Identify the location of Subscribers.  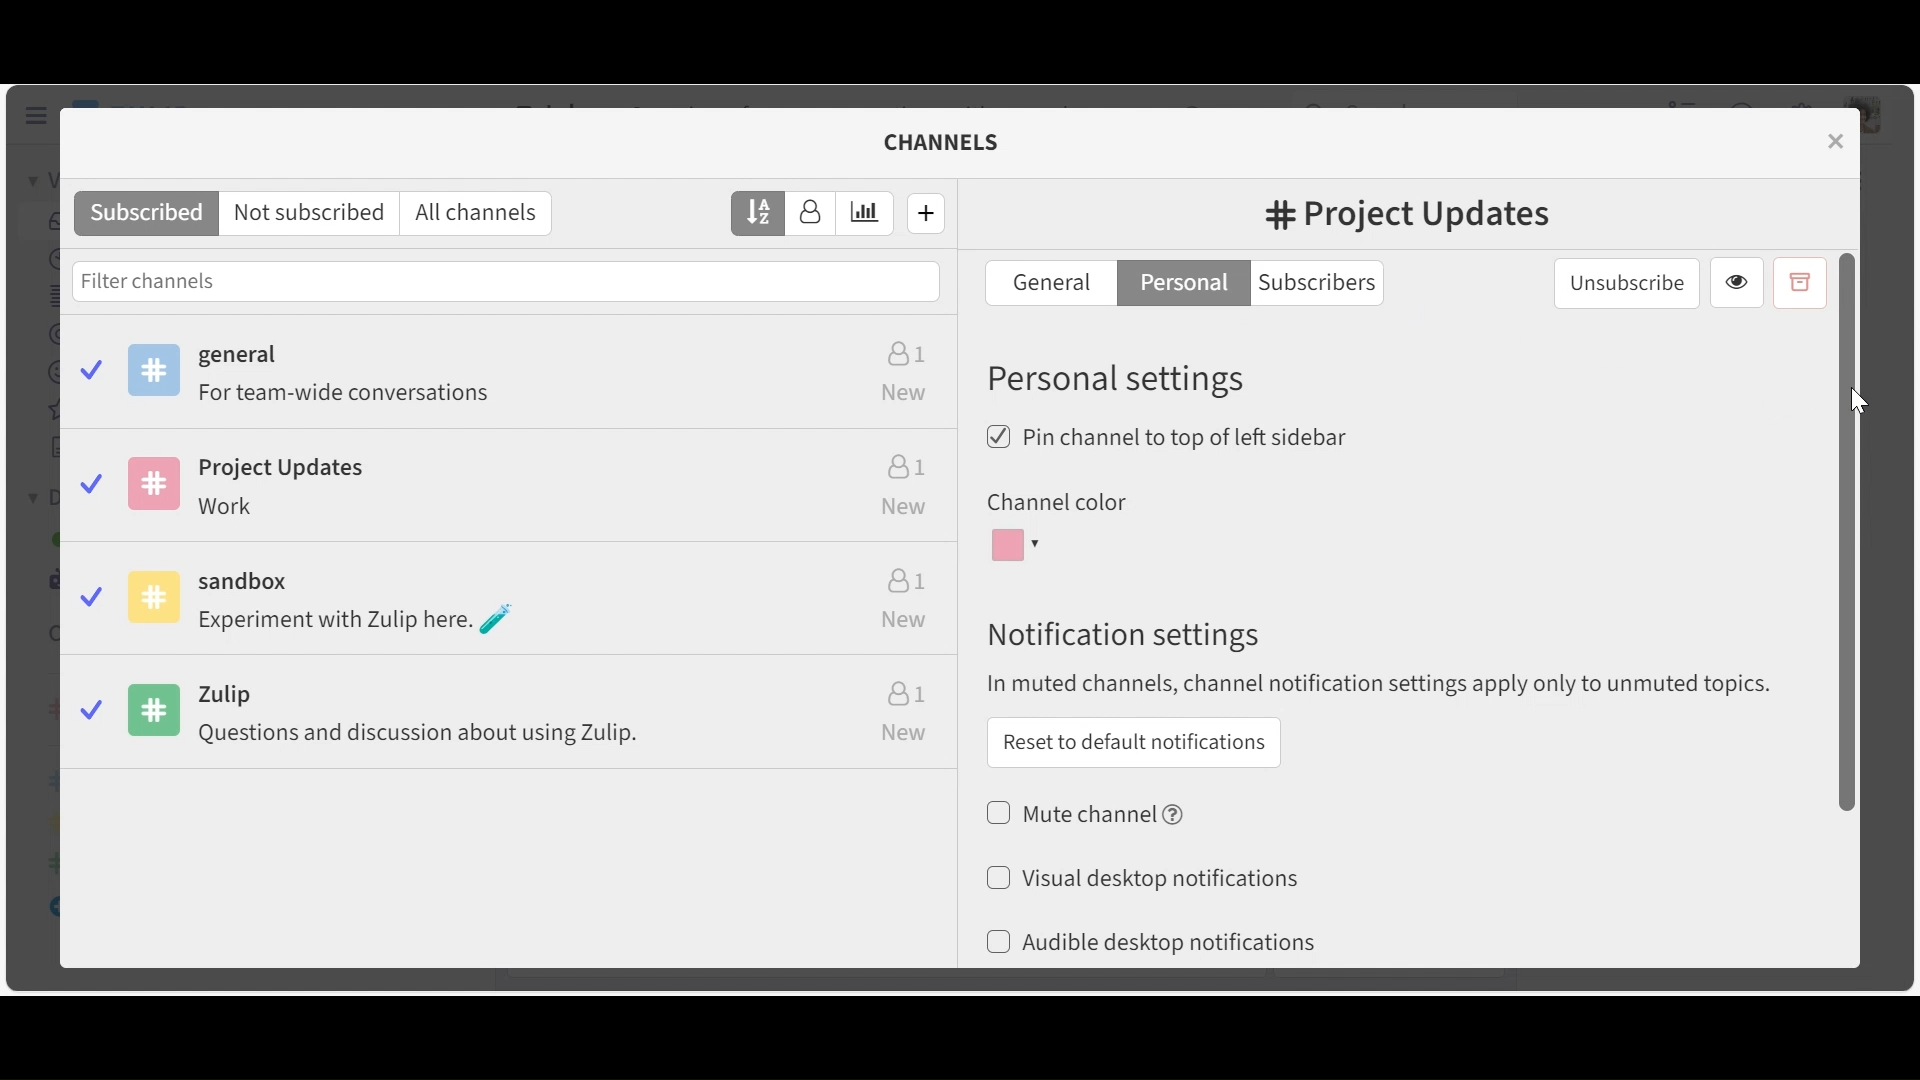
(1324, 283).